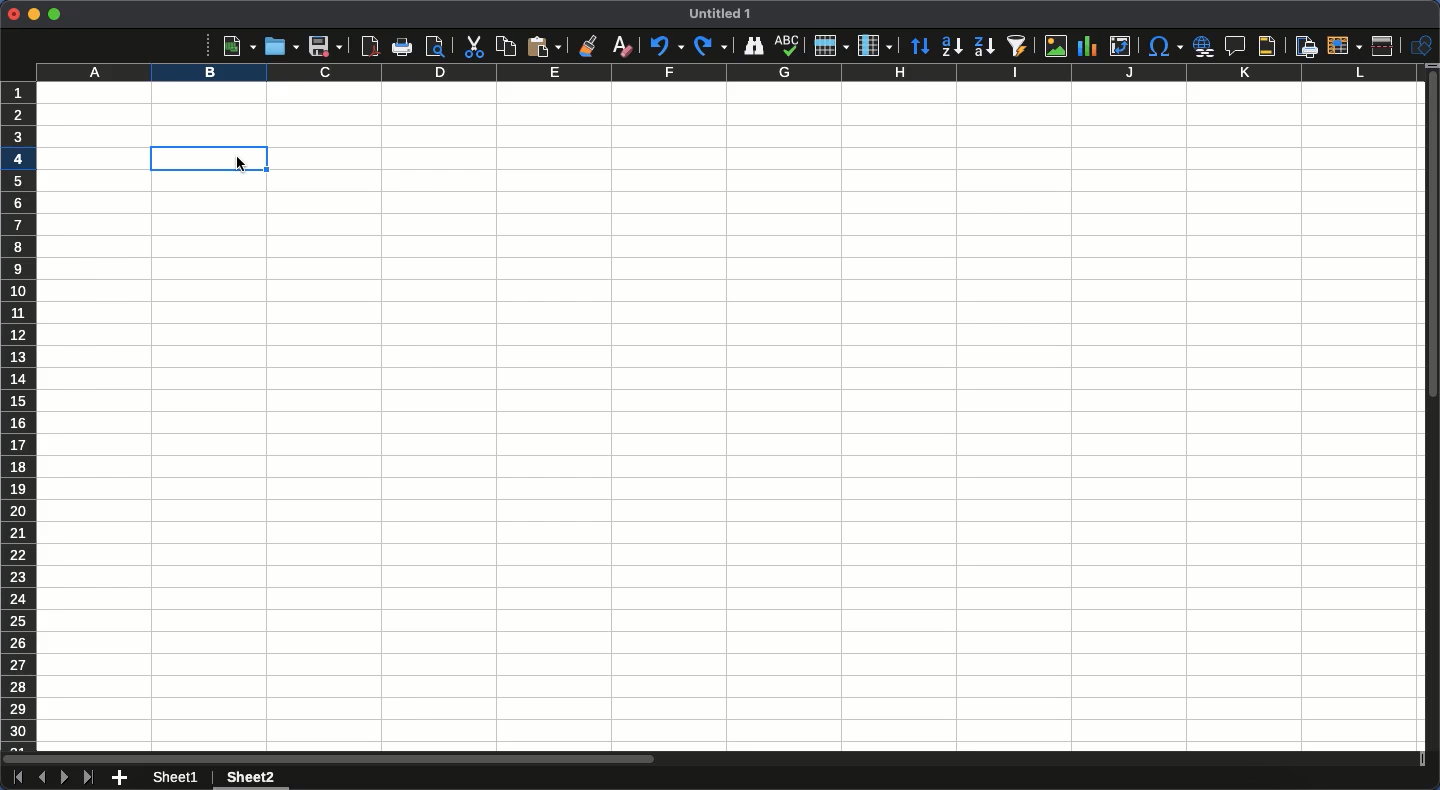  Describe the element at coordinates (1387, 46) in the screenshot. I see `Split window` at that location.